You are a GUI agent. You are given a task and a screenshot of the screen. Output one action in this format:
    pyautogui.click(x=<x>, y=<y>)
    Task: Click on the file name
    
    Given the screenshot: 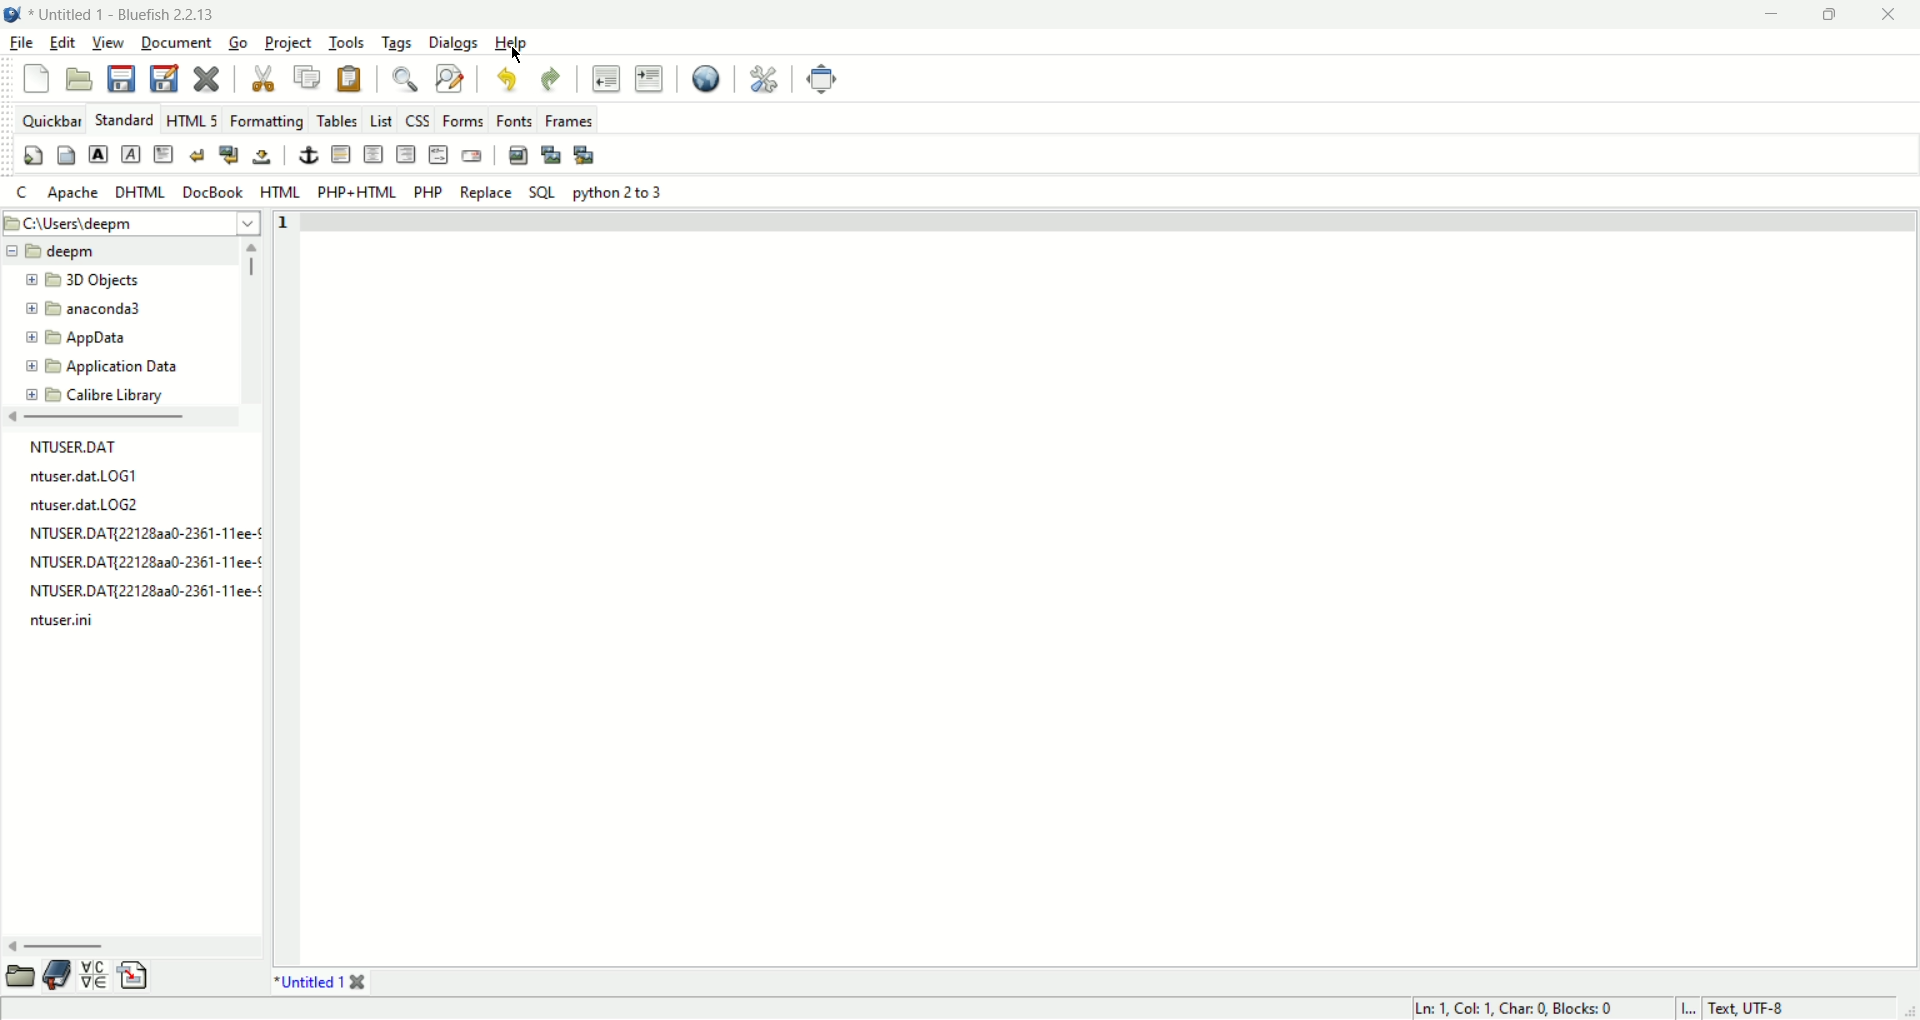 What is the action you would take?
    pyautogui.click(x=145, y=587)
    